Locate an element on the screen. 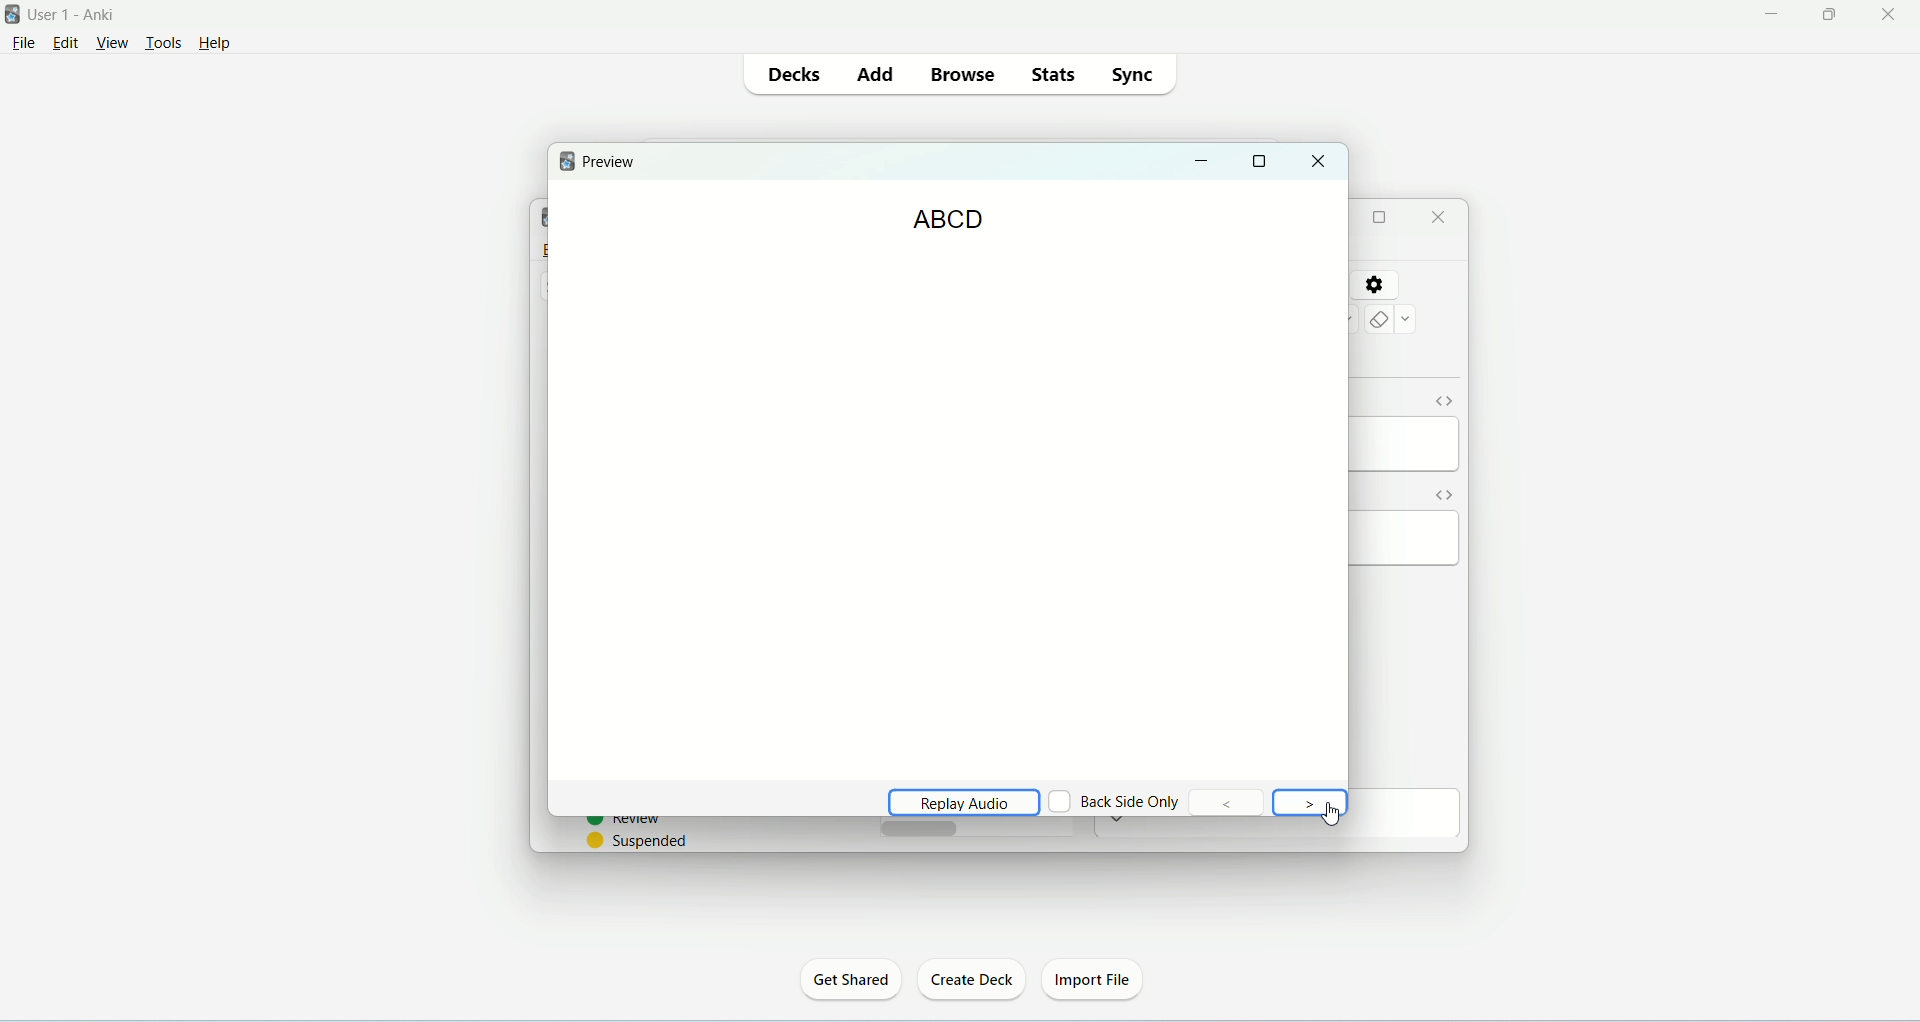 The image size is (1920, 1022). get shared is located at coordinates (850, 979).